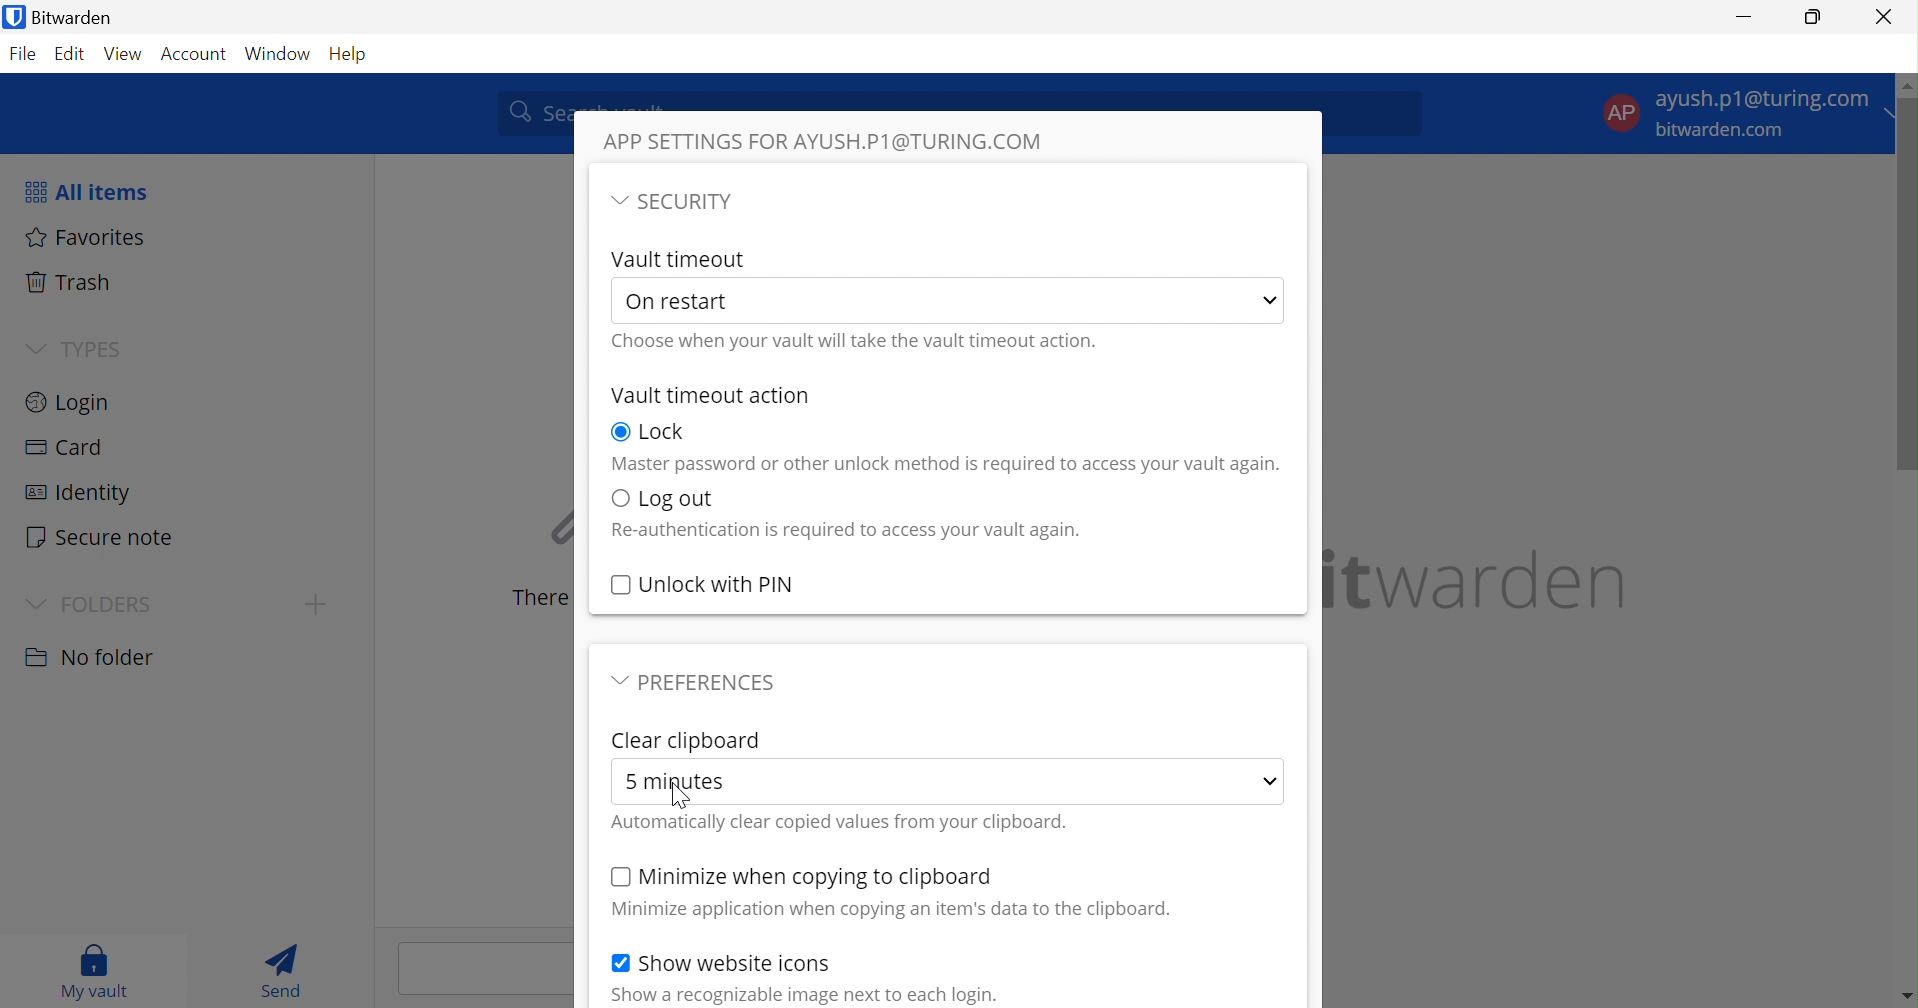 The height and width of the screenshot is (1008, 1918). What do you see at coordinates (315, 604) in the screenshot?
I see `create folder` at bounding box center [315, 604].